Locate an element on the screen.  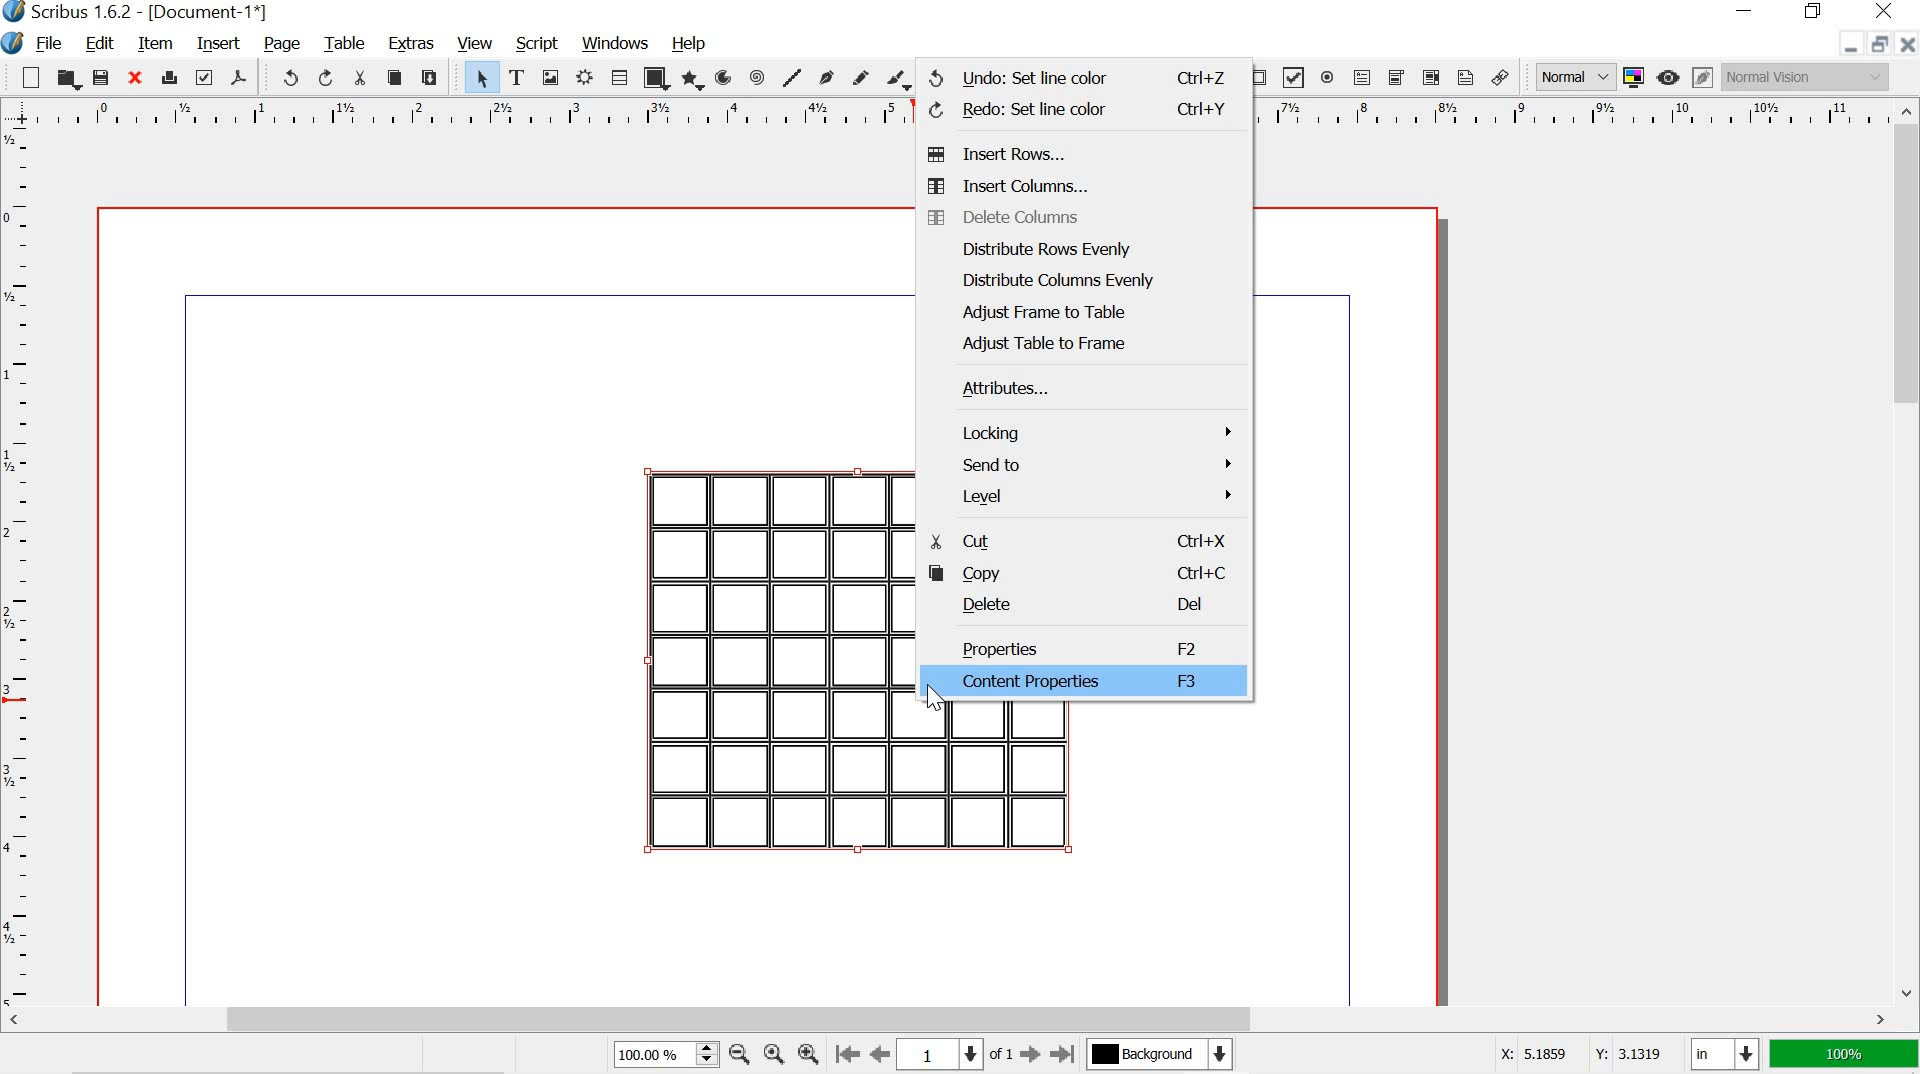
extras is located at coordinates (407, 46).